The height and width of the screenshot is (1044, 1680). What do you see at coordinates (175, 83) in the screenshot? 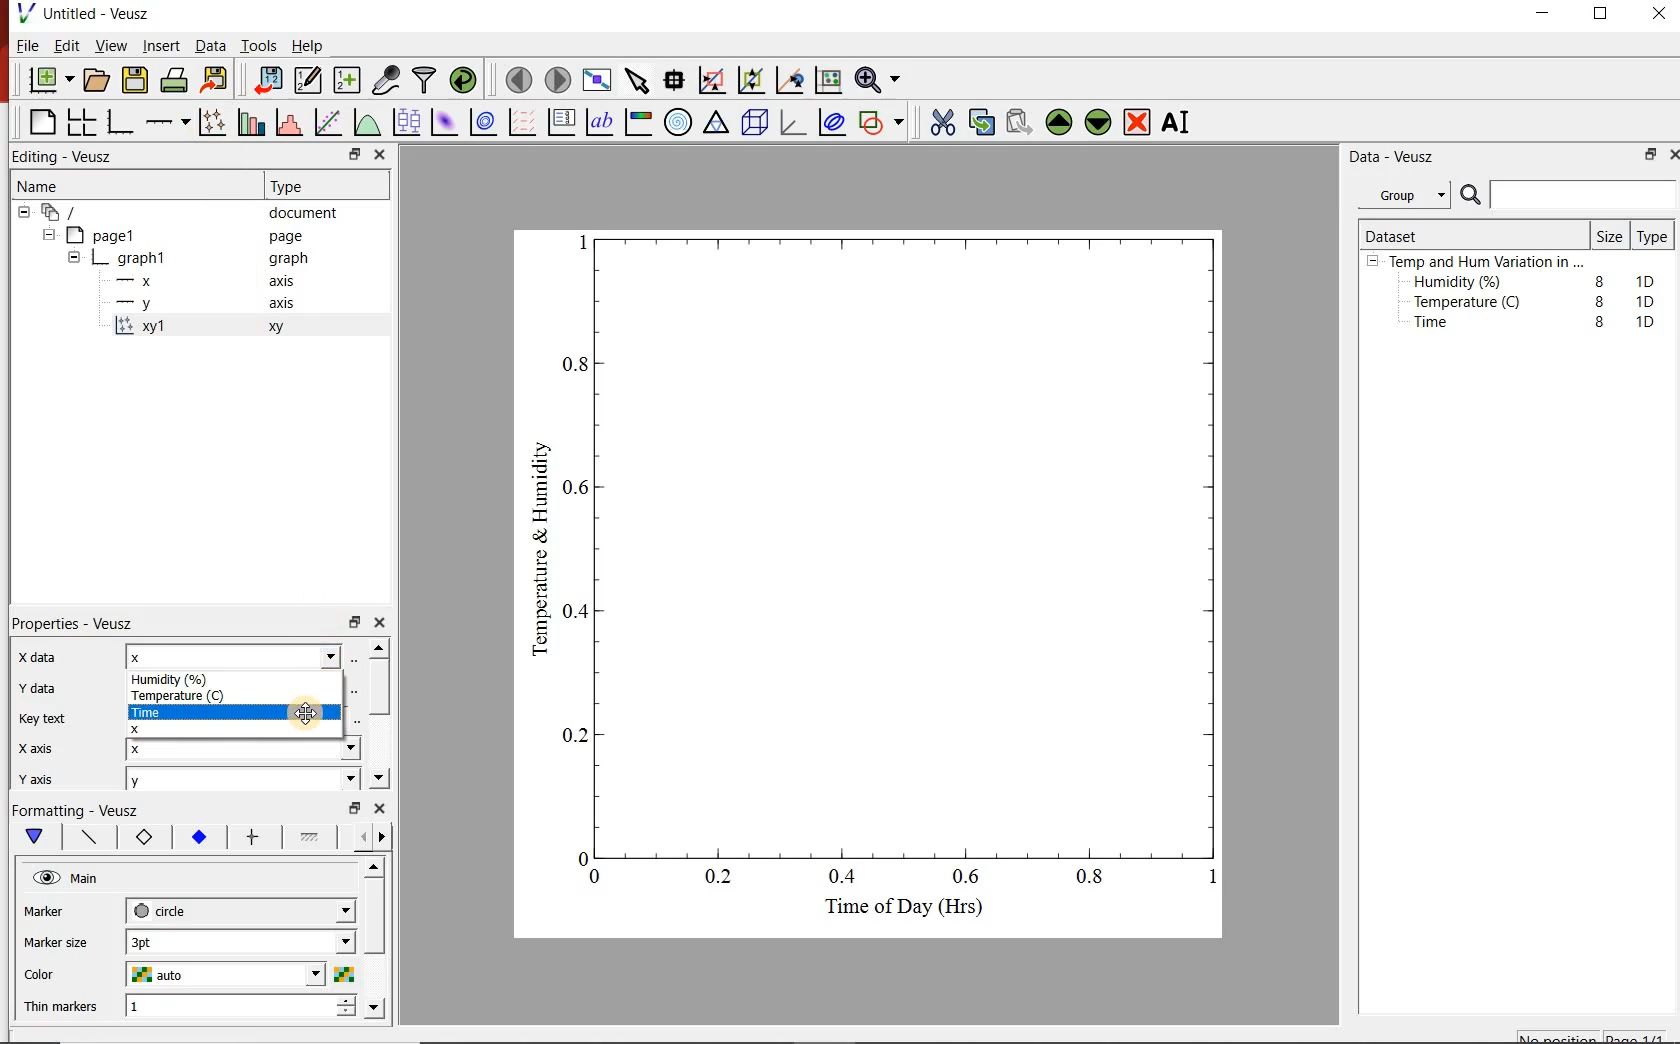
I see `print the document` at bounding box center [175, 83].